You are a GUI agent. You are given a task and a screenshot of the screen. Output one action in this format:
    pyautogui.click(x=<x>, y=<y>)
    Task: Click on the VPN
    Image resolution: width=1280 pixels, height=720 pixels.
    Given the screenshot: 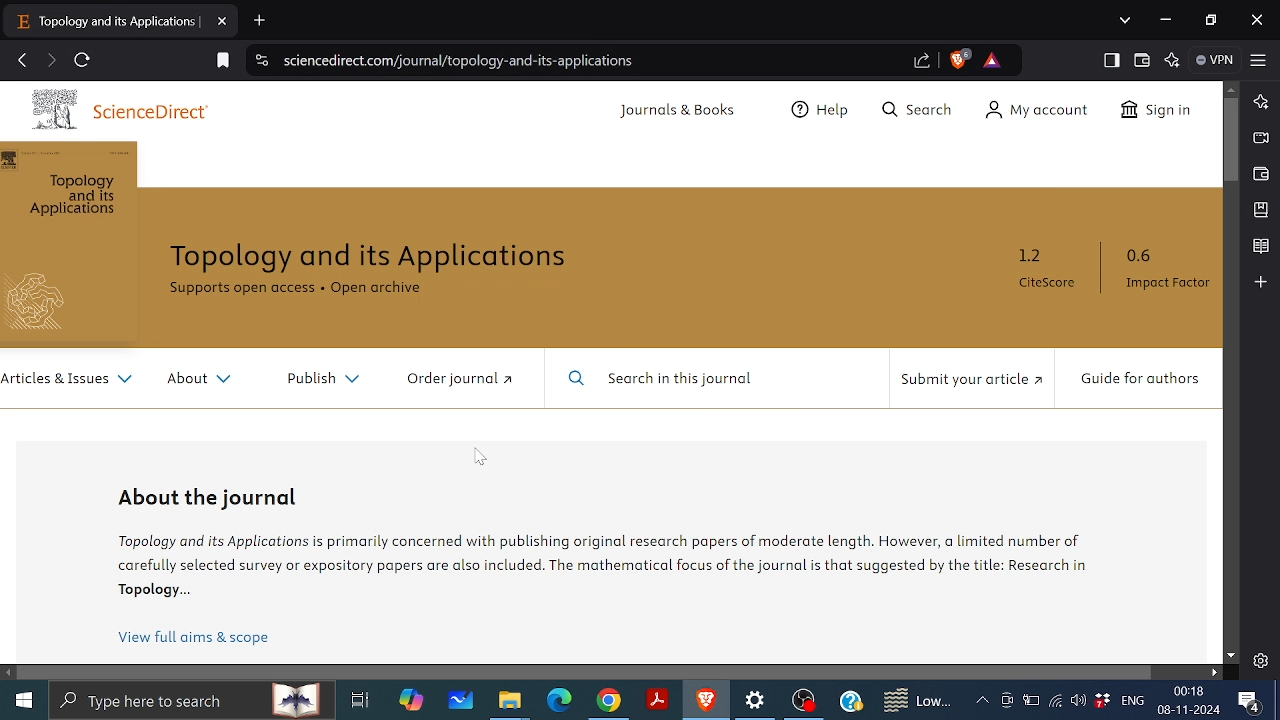 What is the action you would take?
    pyautogui.click(x=1215, y=61)
    